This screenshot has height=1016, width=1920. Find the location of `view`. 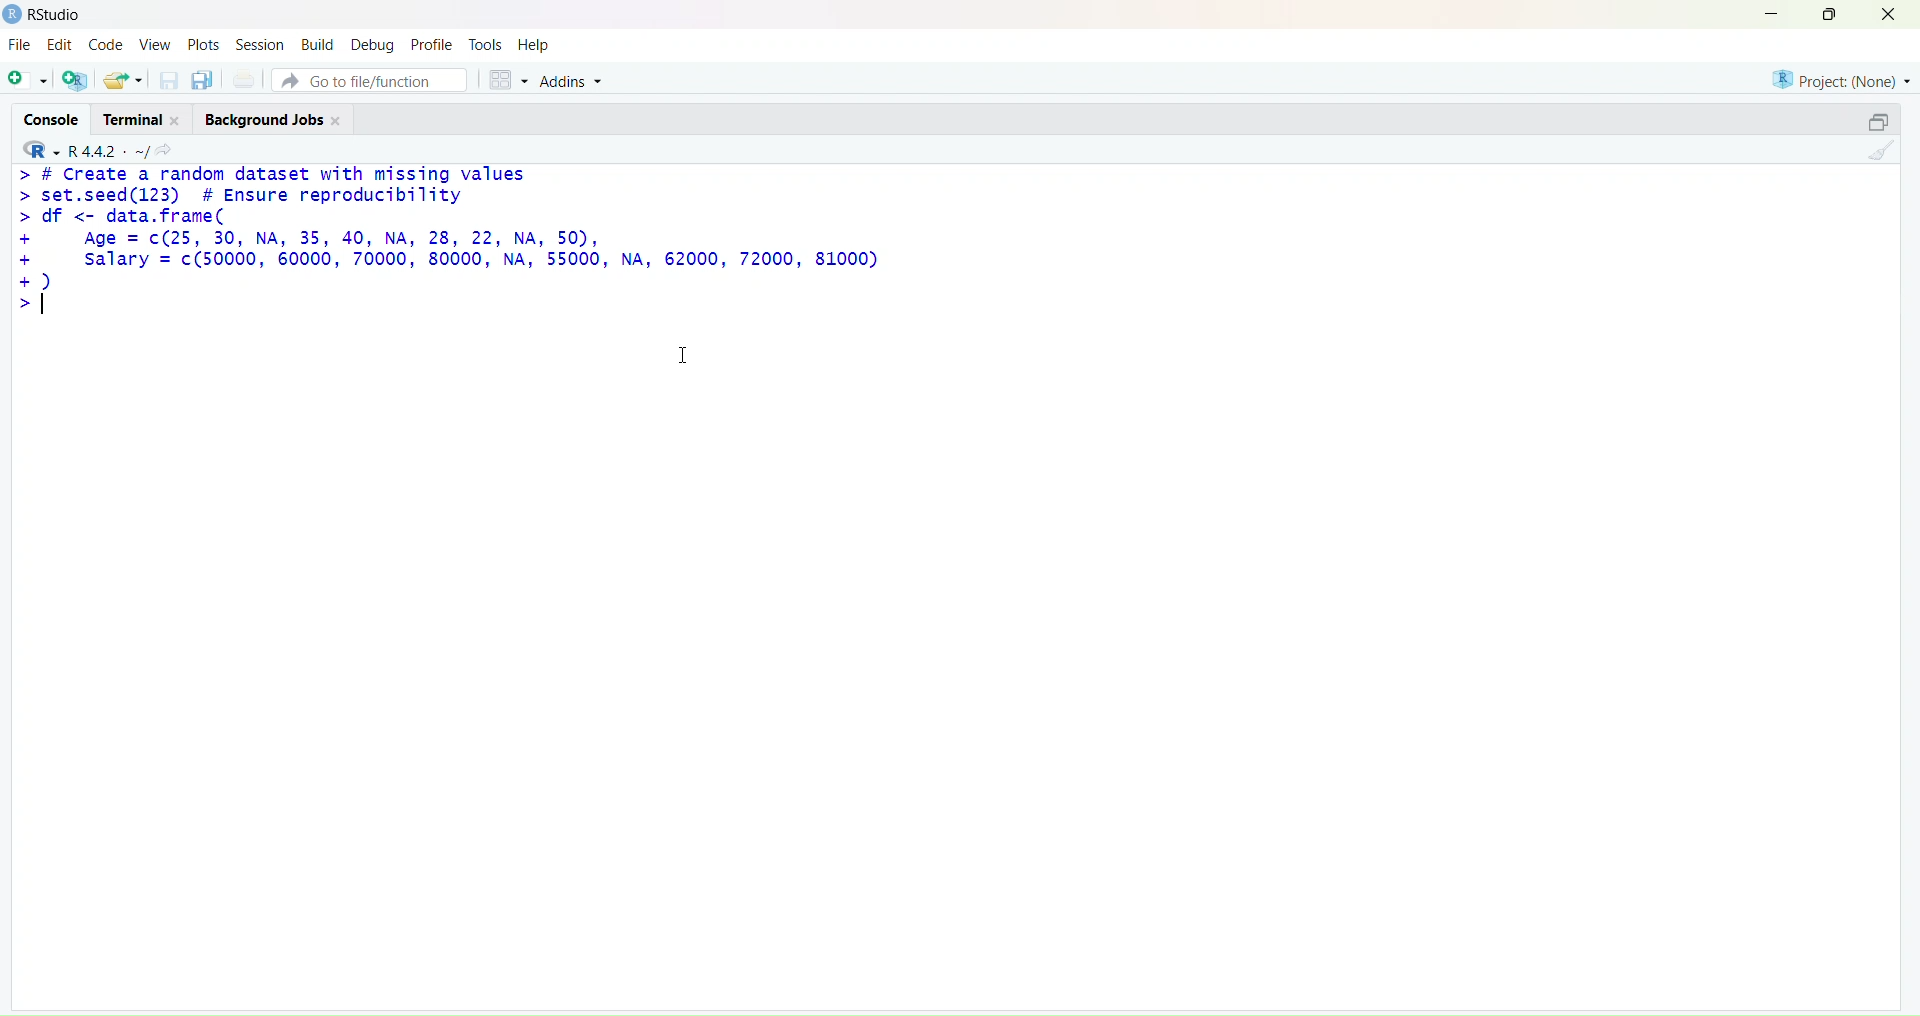

view is located at coordinates (154, 44).